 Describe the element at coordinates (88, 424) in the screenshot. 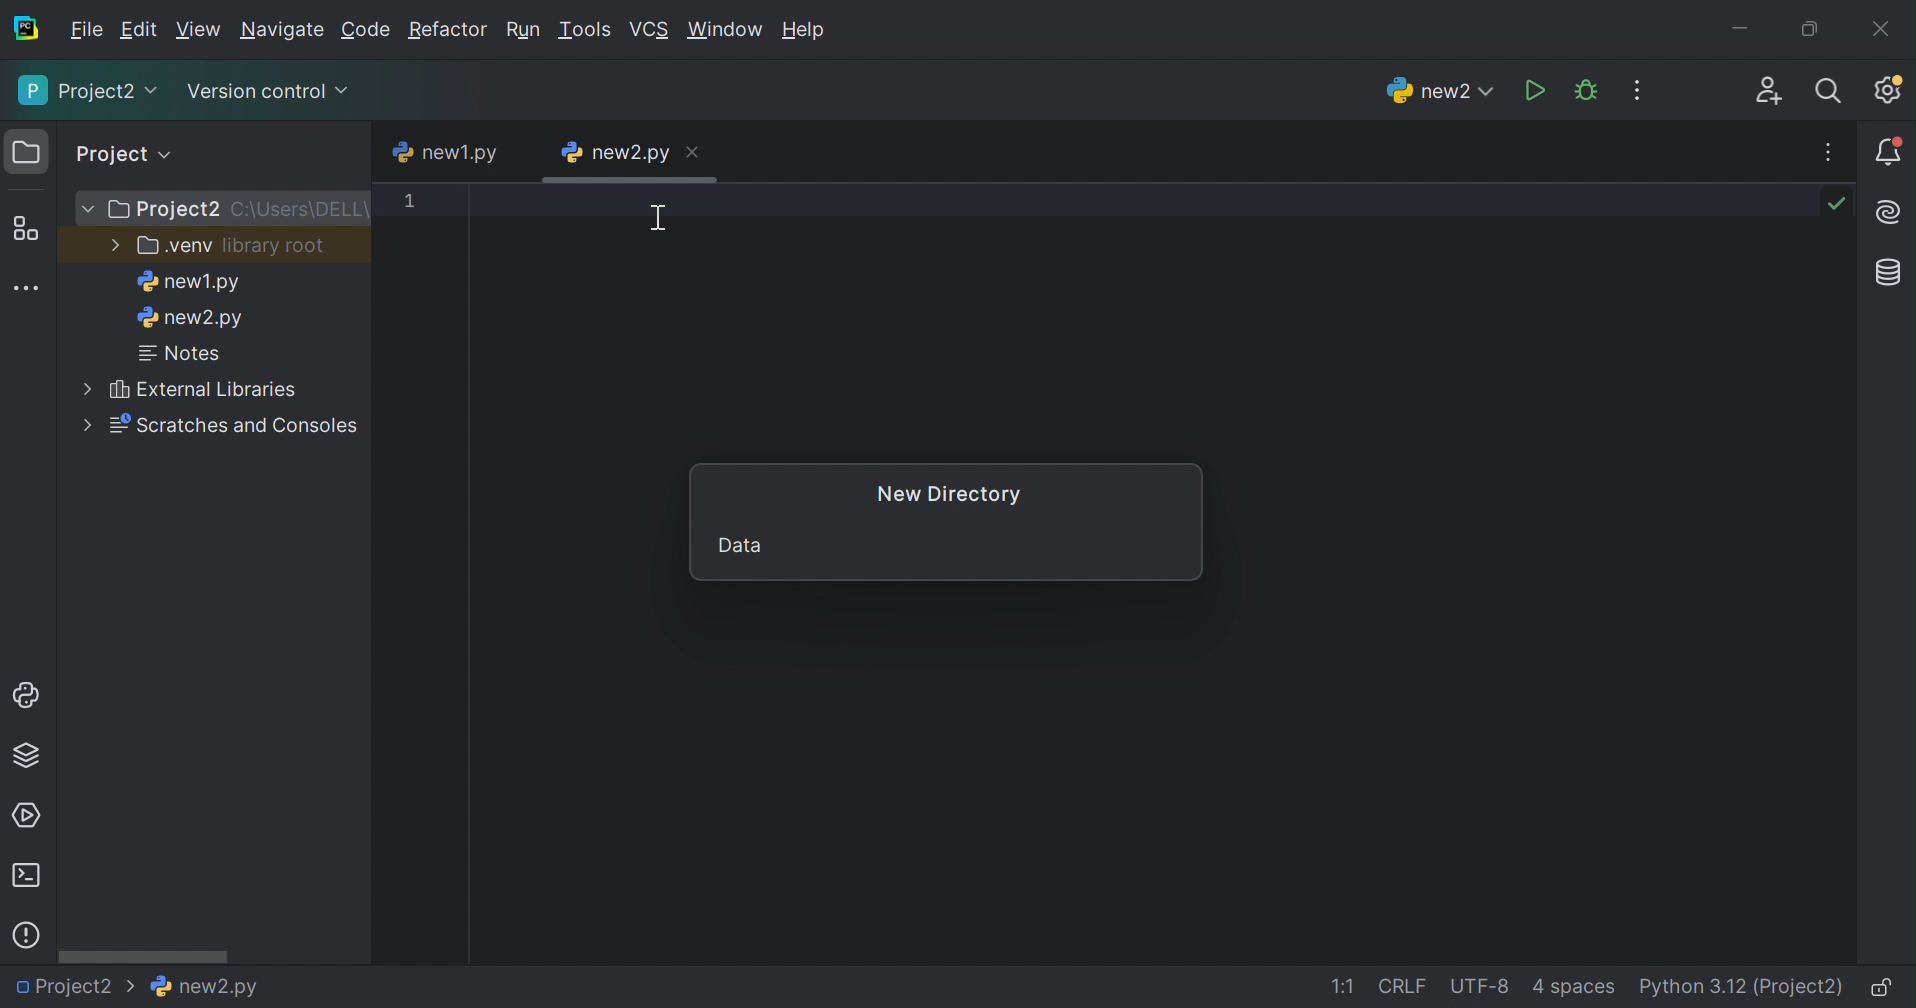

I see `More` at that location.